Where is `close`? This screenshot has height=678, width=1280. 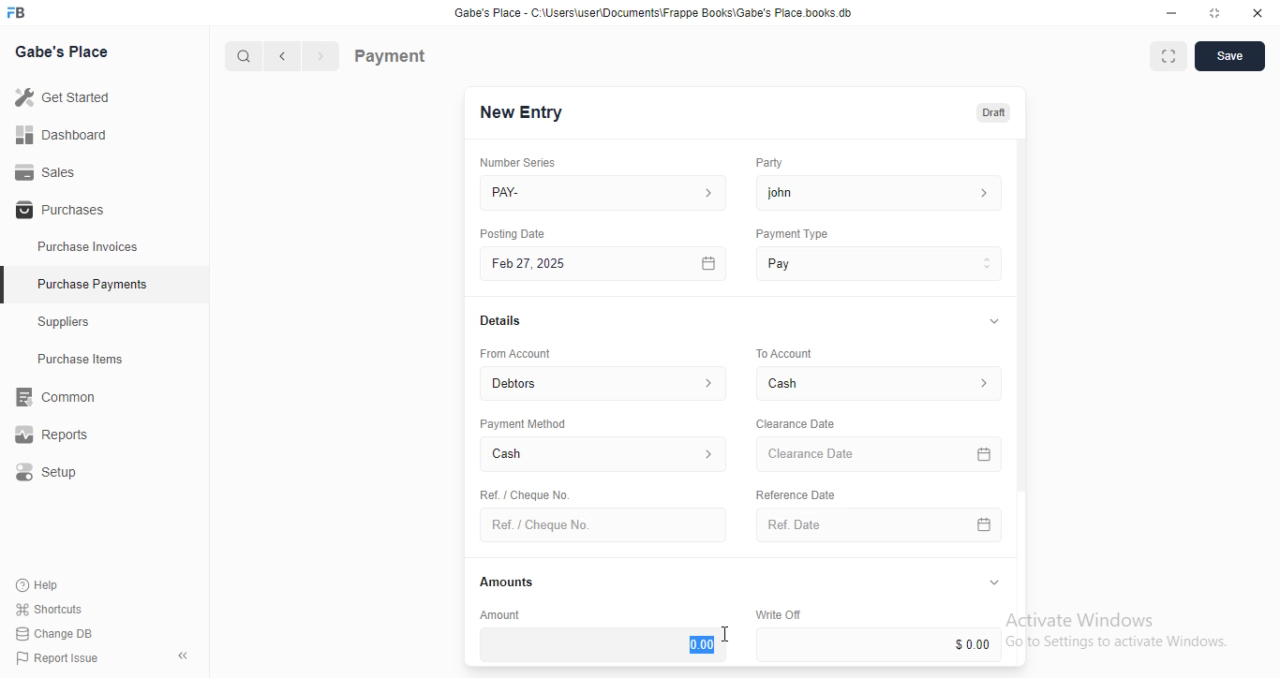 close is located at coordinates (1258, 13).